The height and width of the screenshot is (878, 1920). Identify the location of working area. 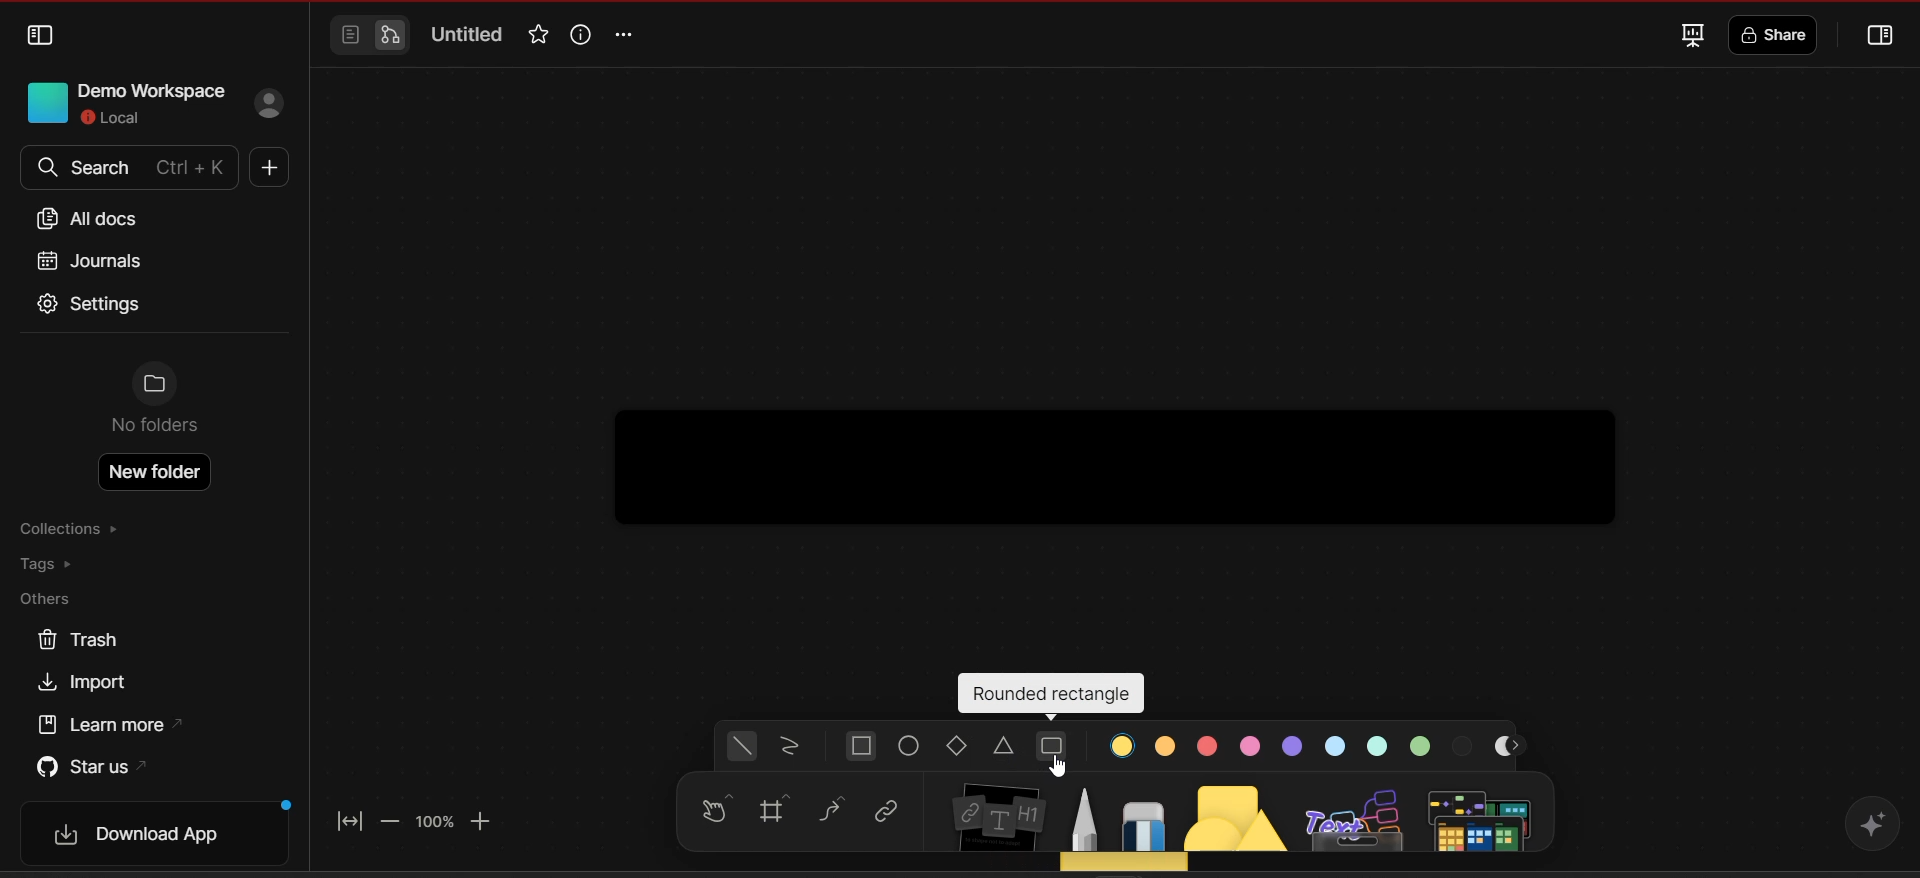
(1114, 369).